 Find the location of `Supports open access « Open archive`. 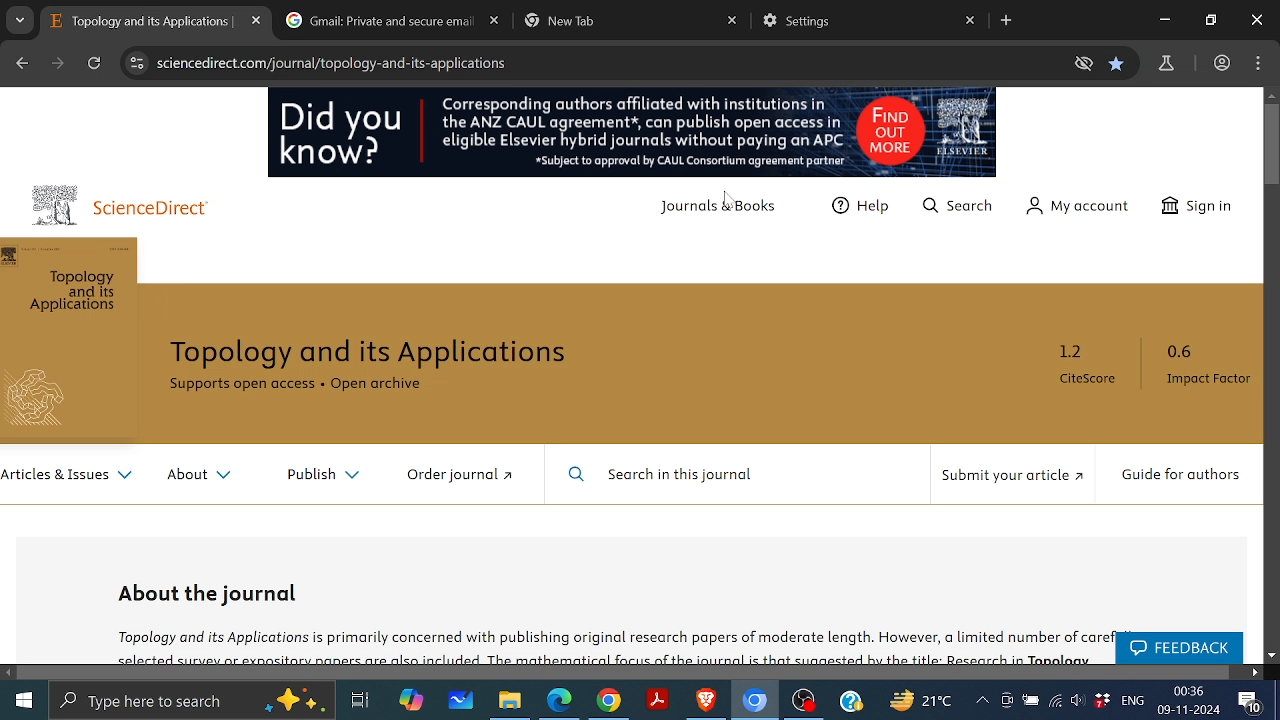

Supports open access « Open archive is located at coordinates (293, 384).